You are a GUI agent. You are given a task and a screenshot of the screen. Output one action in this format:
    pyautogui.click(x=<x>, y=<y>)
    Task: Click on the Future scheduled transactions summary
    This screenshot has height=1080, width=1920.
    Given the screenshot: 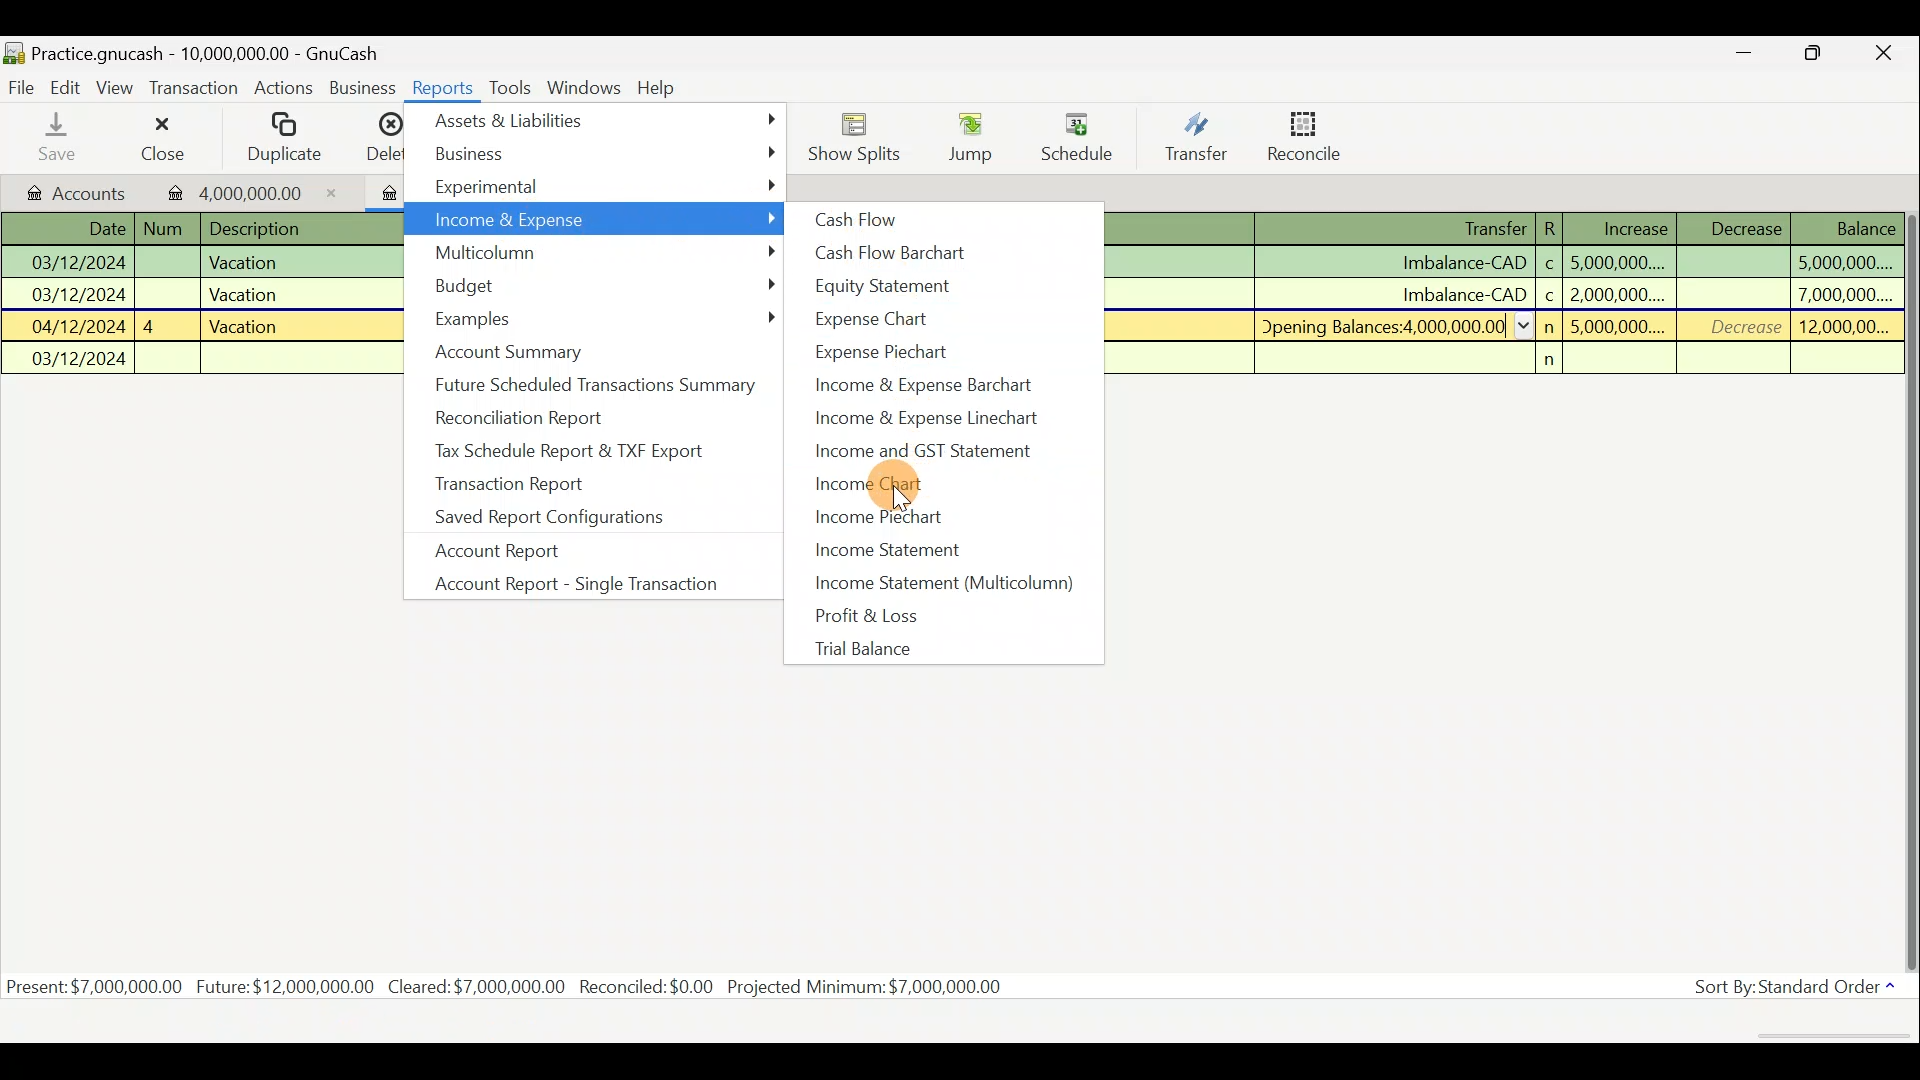 What is the action you would take?
    pyautogui.click(x=598, y=385)
    